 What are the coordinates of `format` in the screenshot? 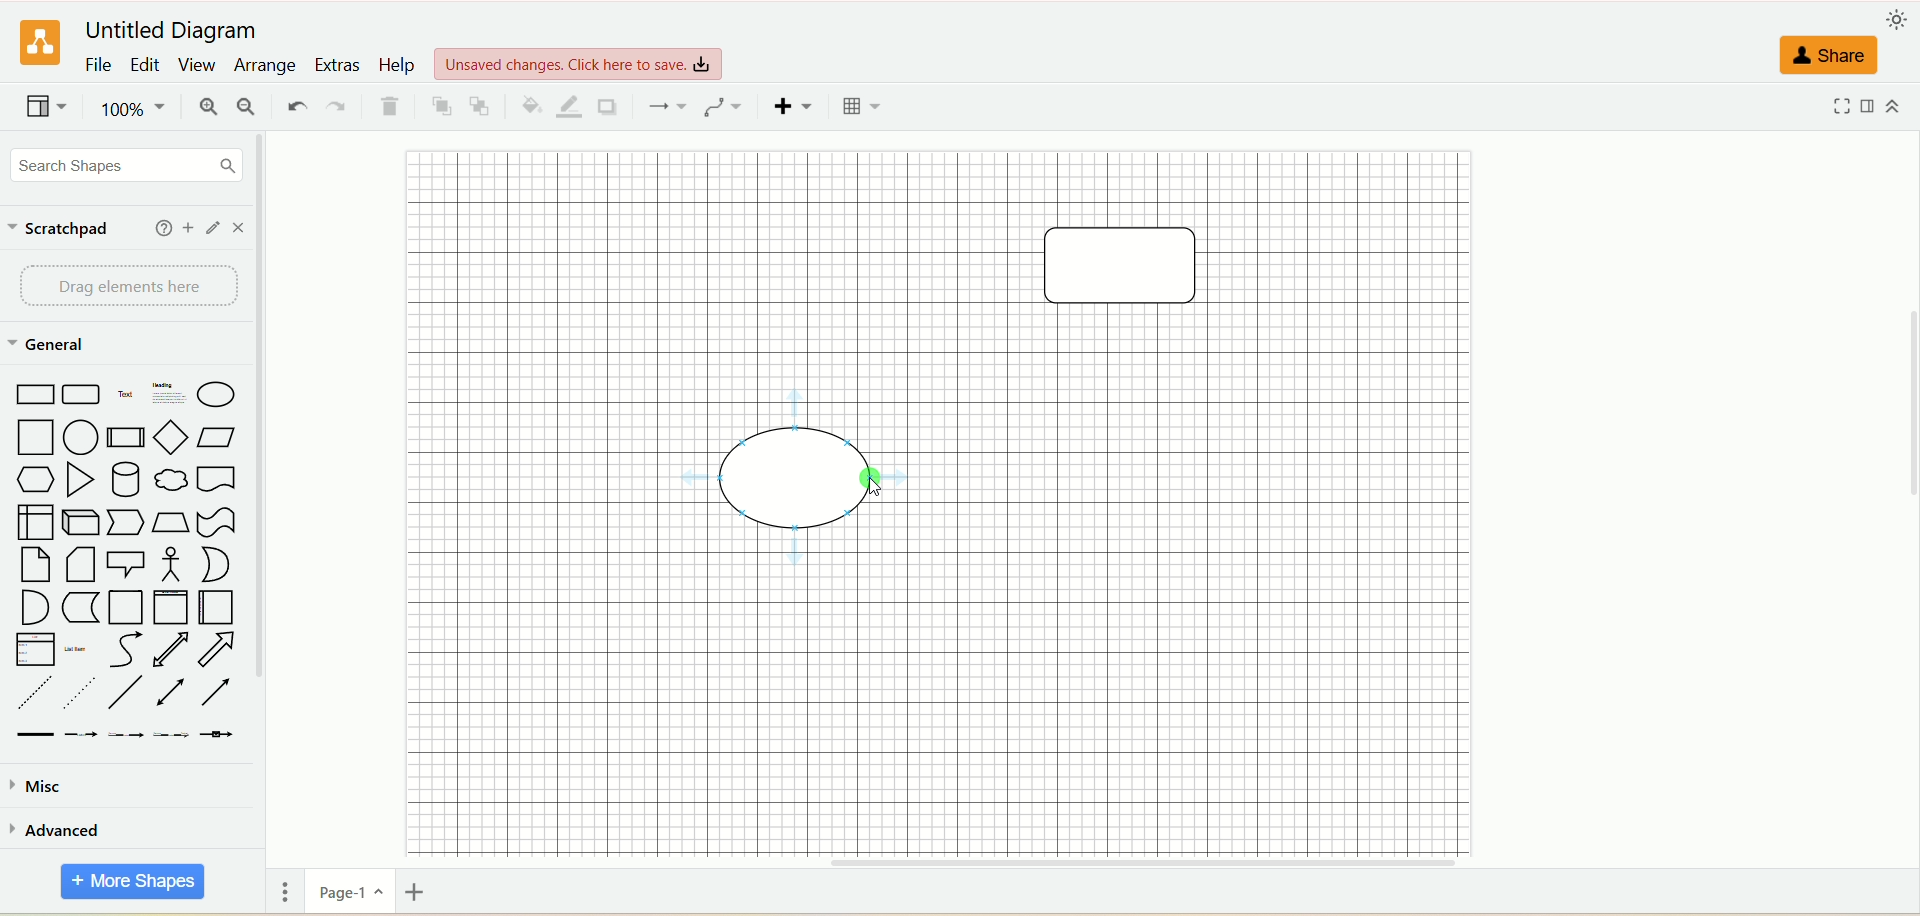 It's located at (1870, 107).